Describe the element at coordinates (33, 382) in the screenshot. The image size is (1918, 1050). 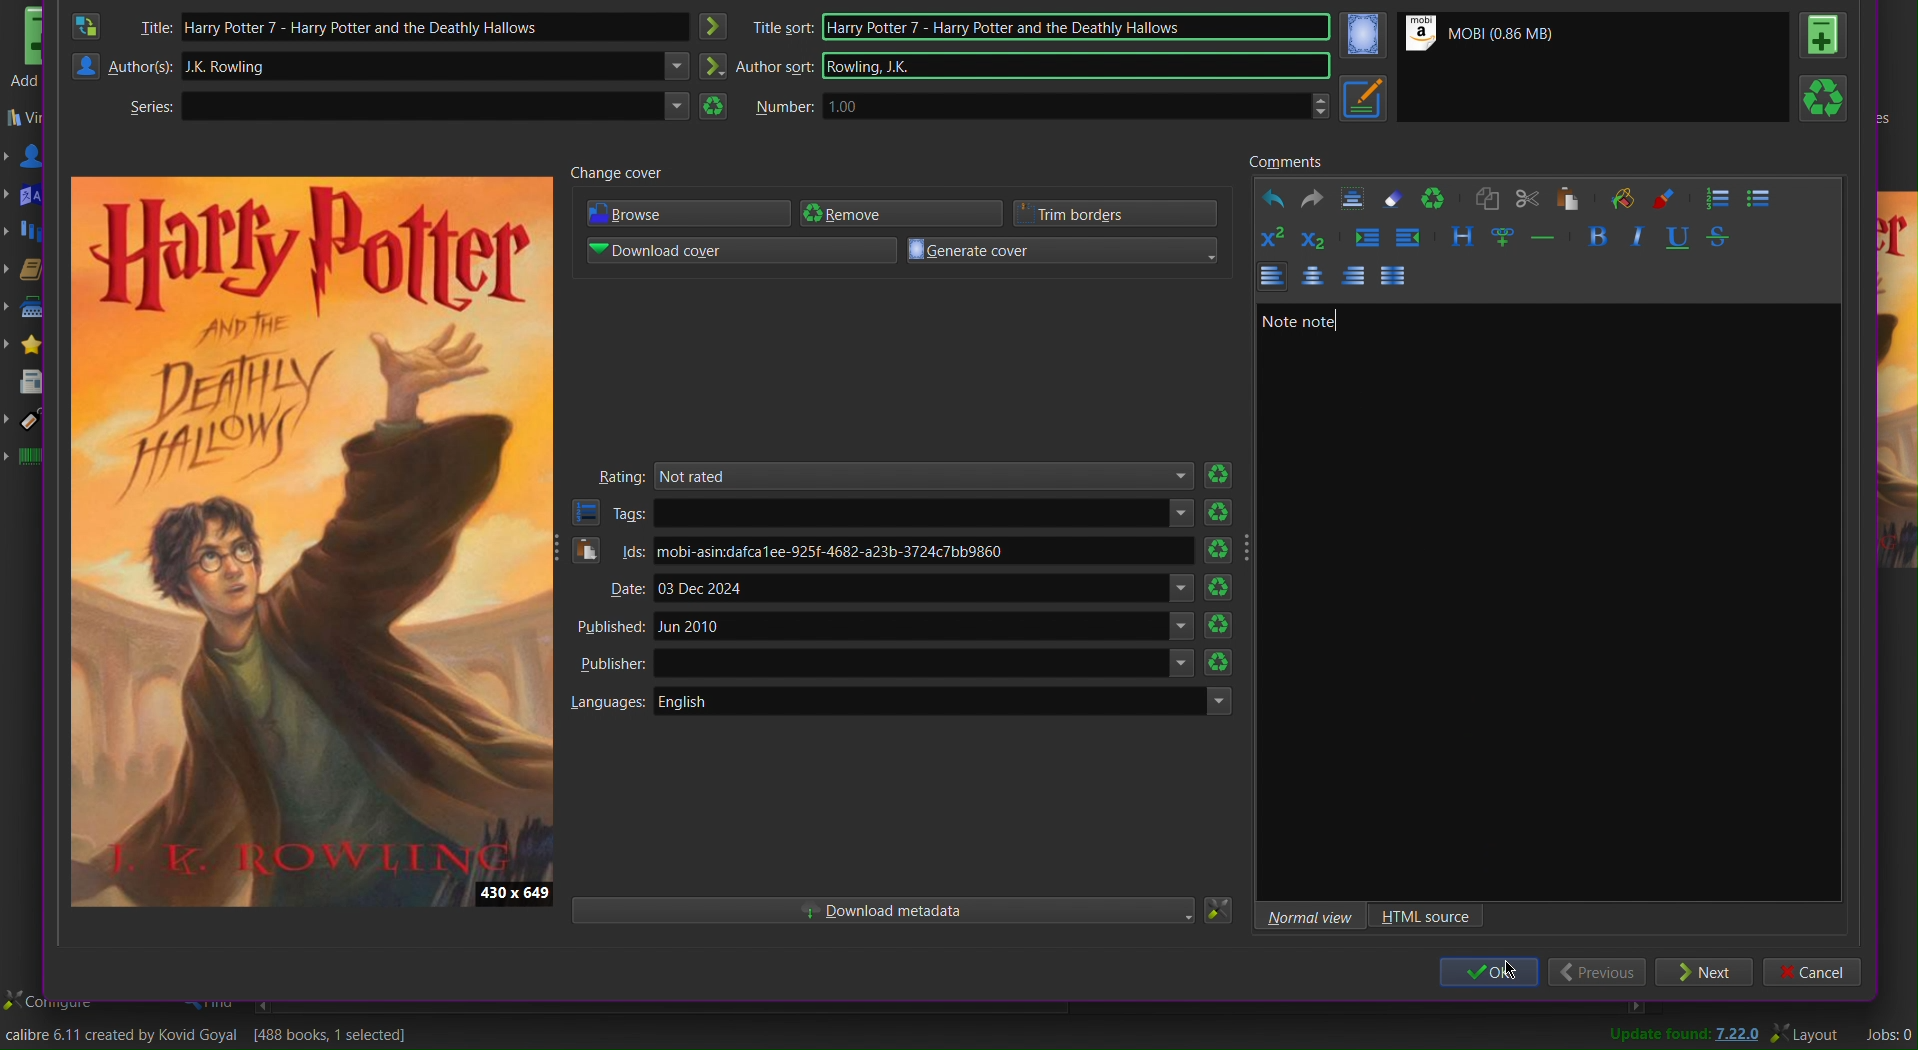
I see `News` at that location.